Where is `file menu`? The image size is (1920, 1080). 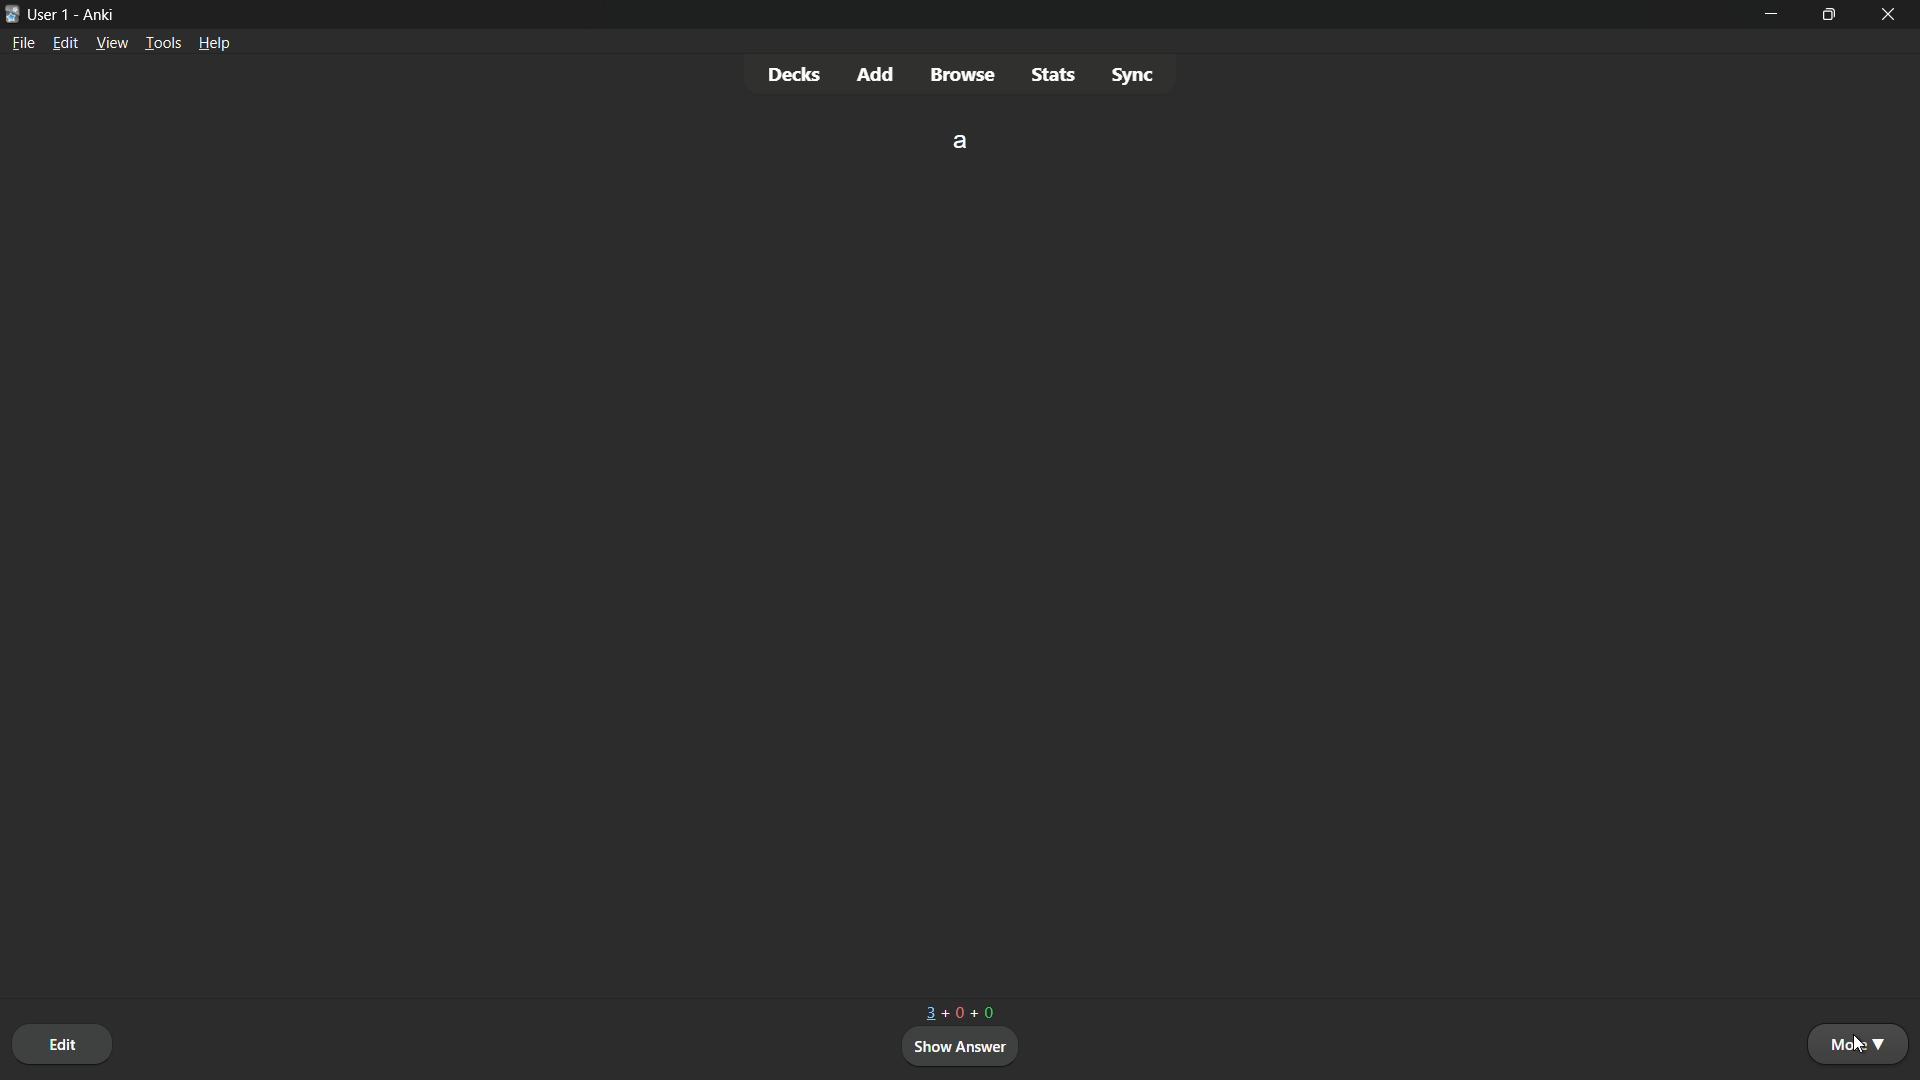
file menu is located at coordinates (23, 43).